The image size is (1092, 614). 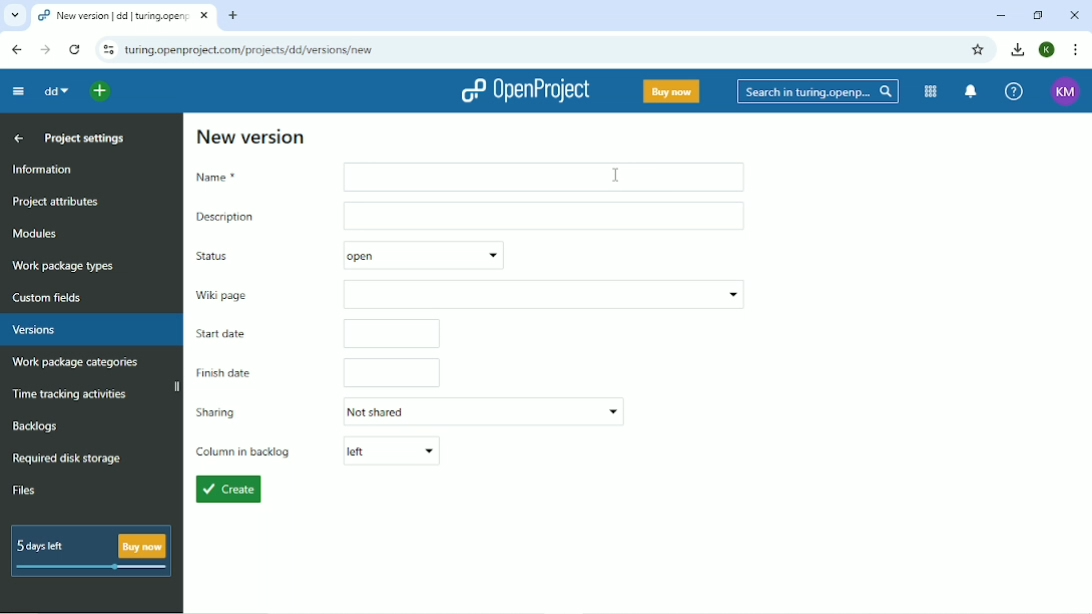 I want to click on Sharing, so click(x=407, y=411).